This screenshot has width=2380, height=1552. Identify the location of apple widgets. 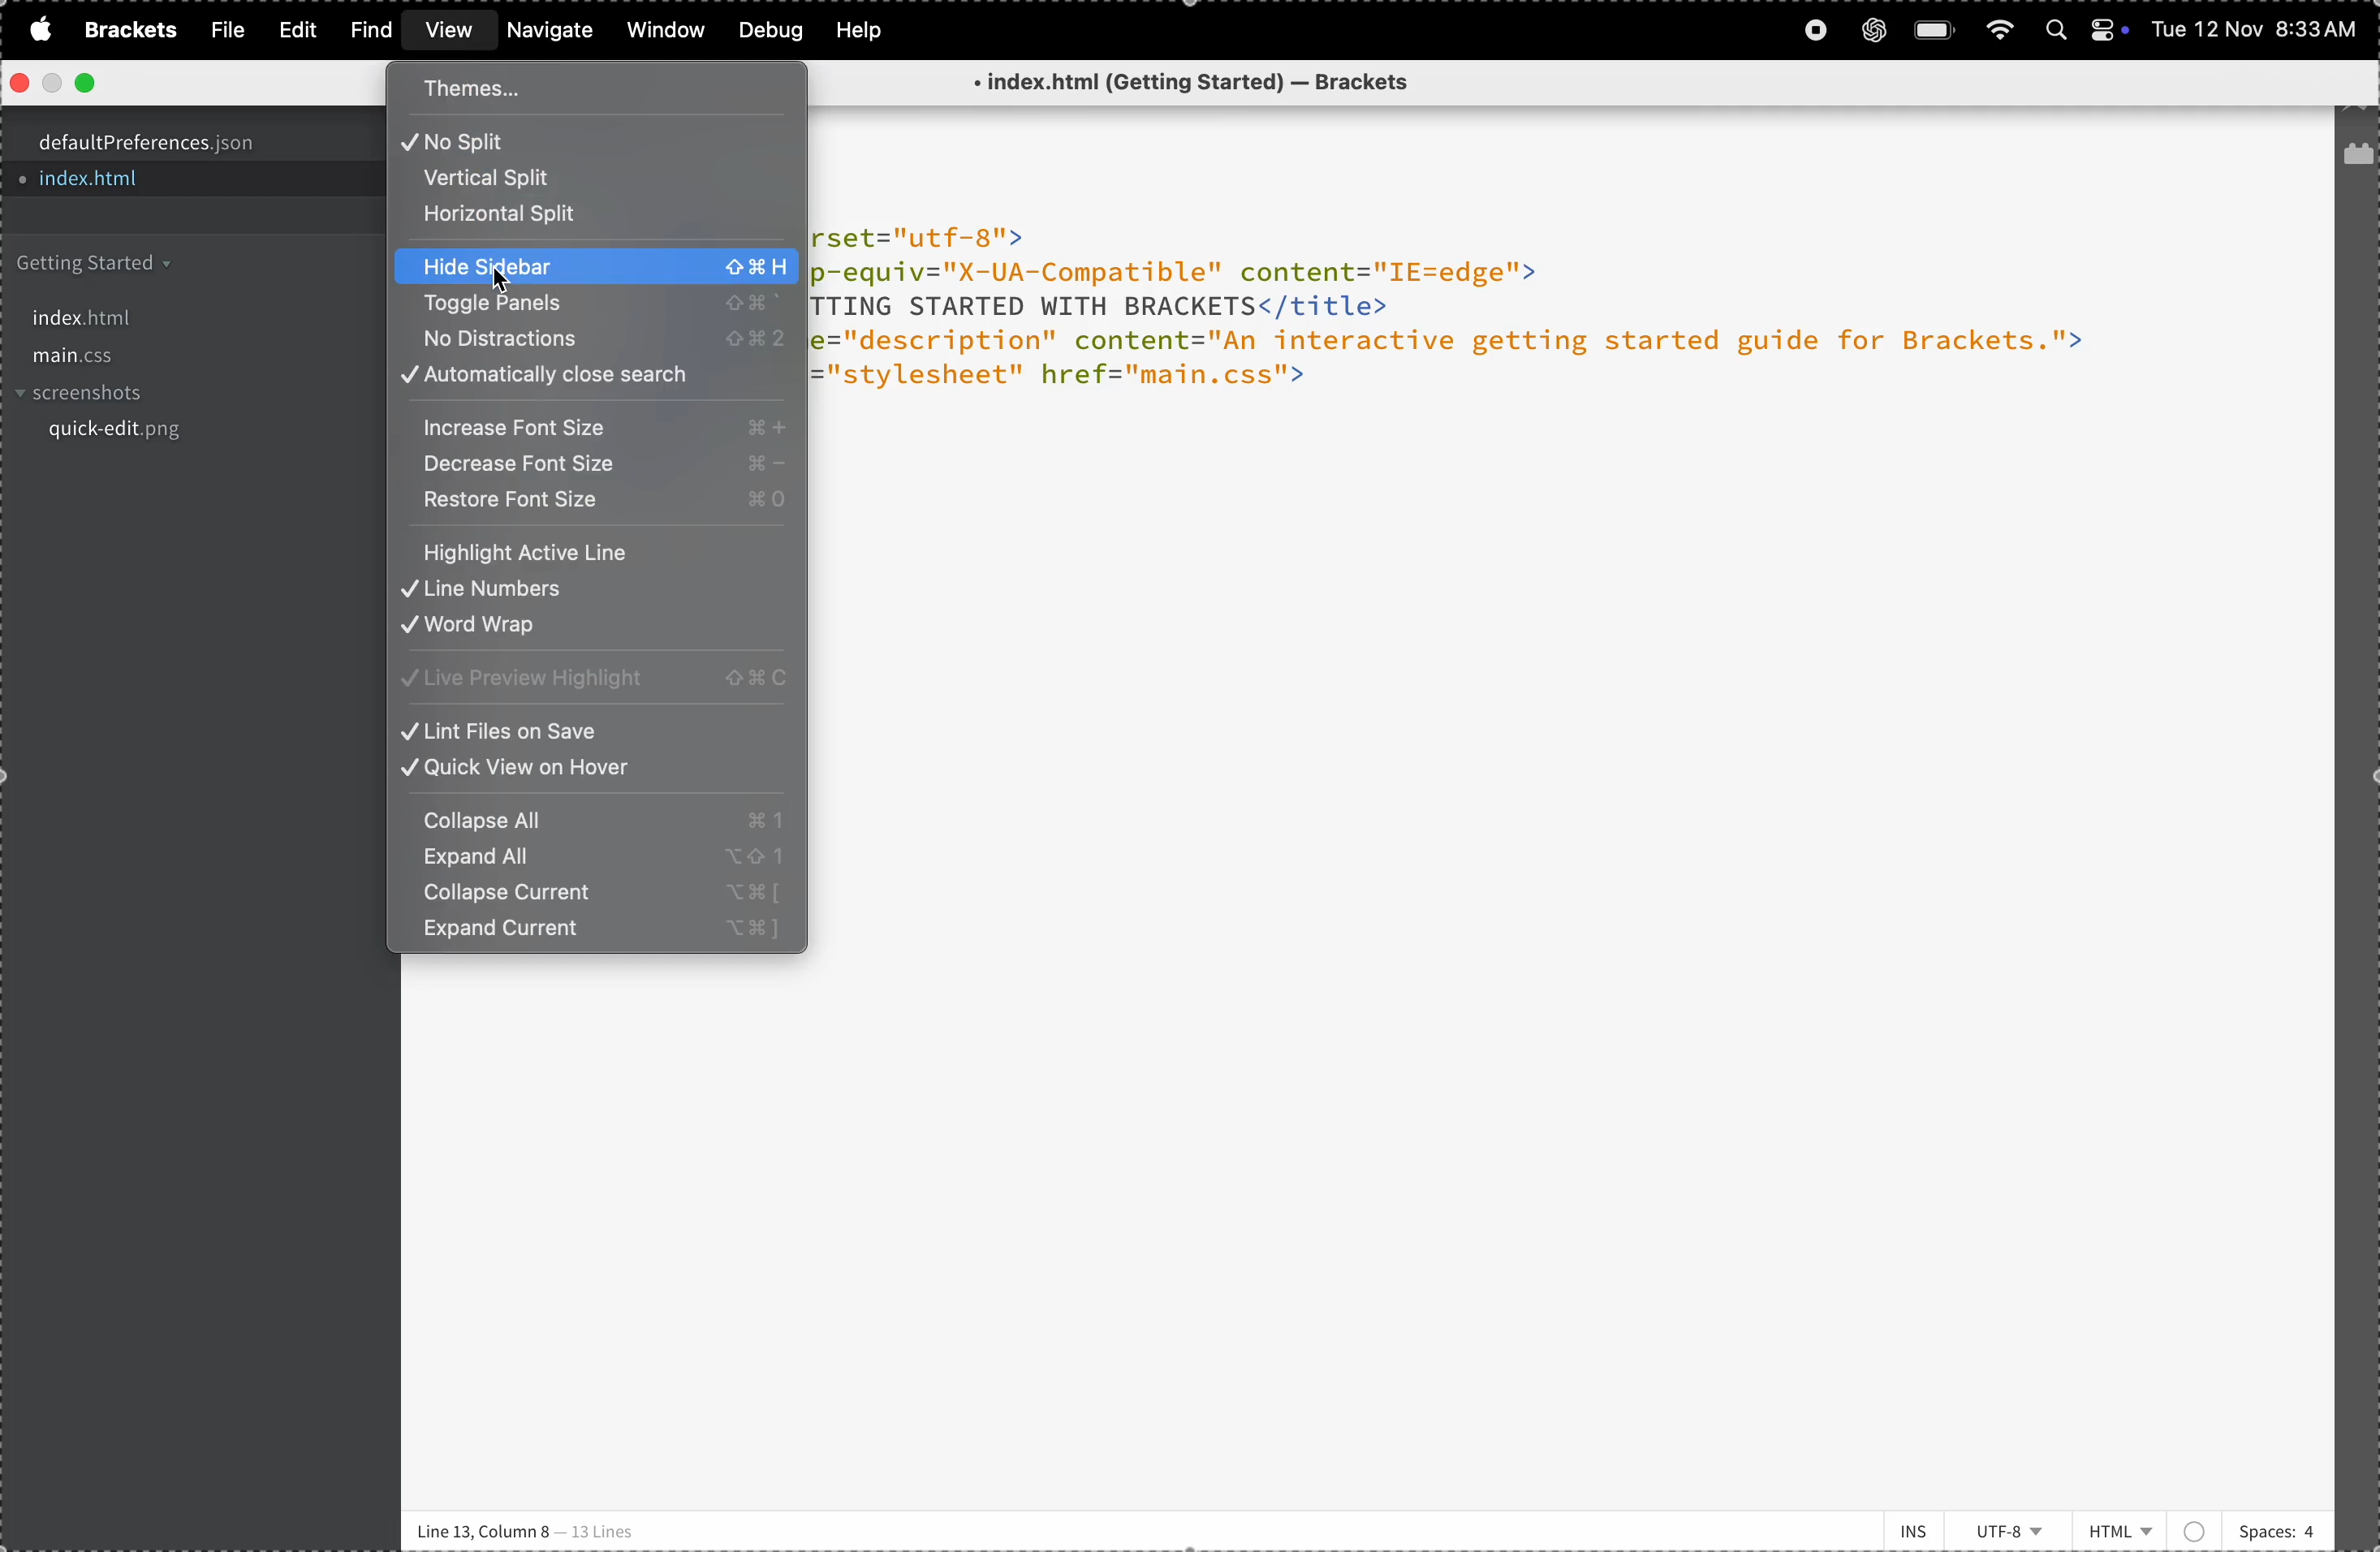
(2114, 25).